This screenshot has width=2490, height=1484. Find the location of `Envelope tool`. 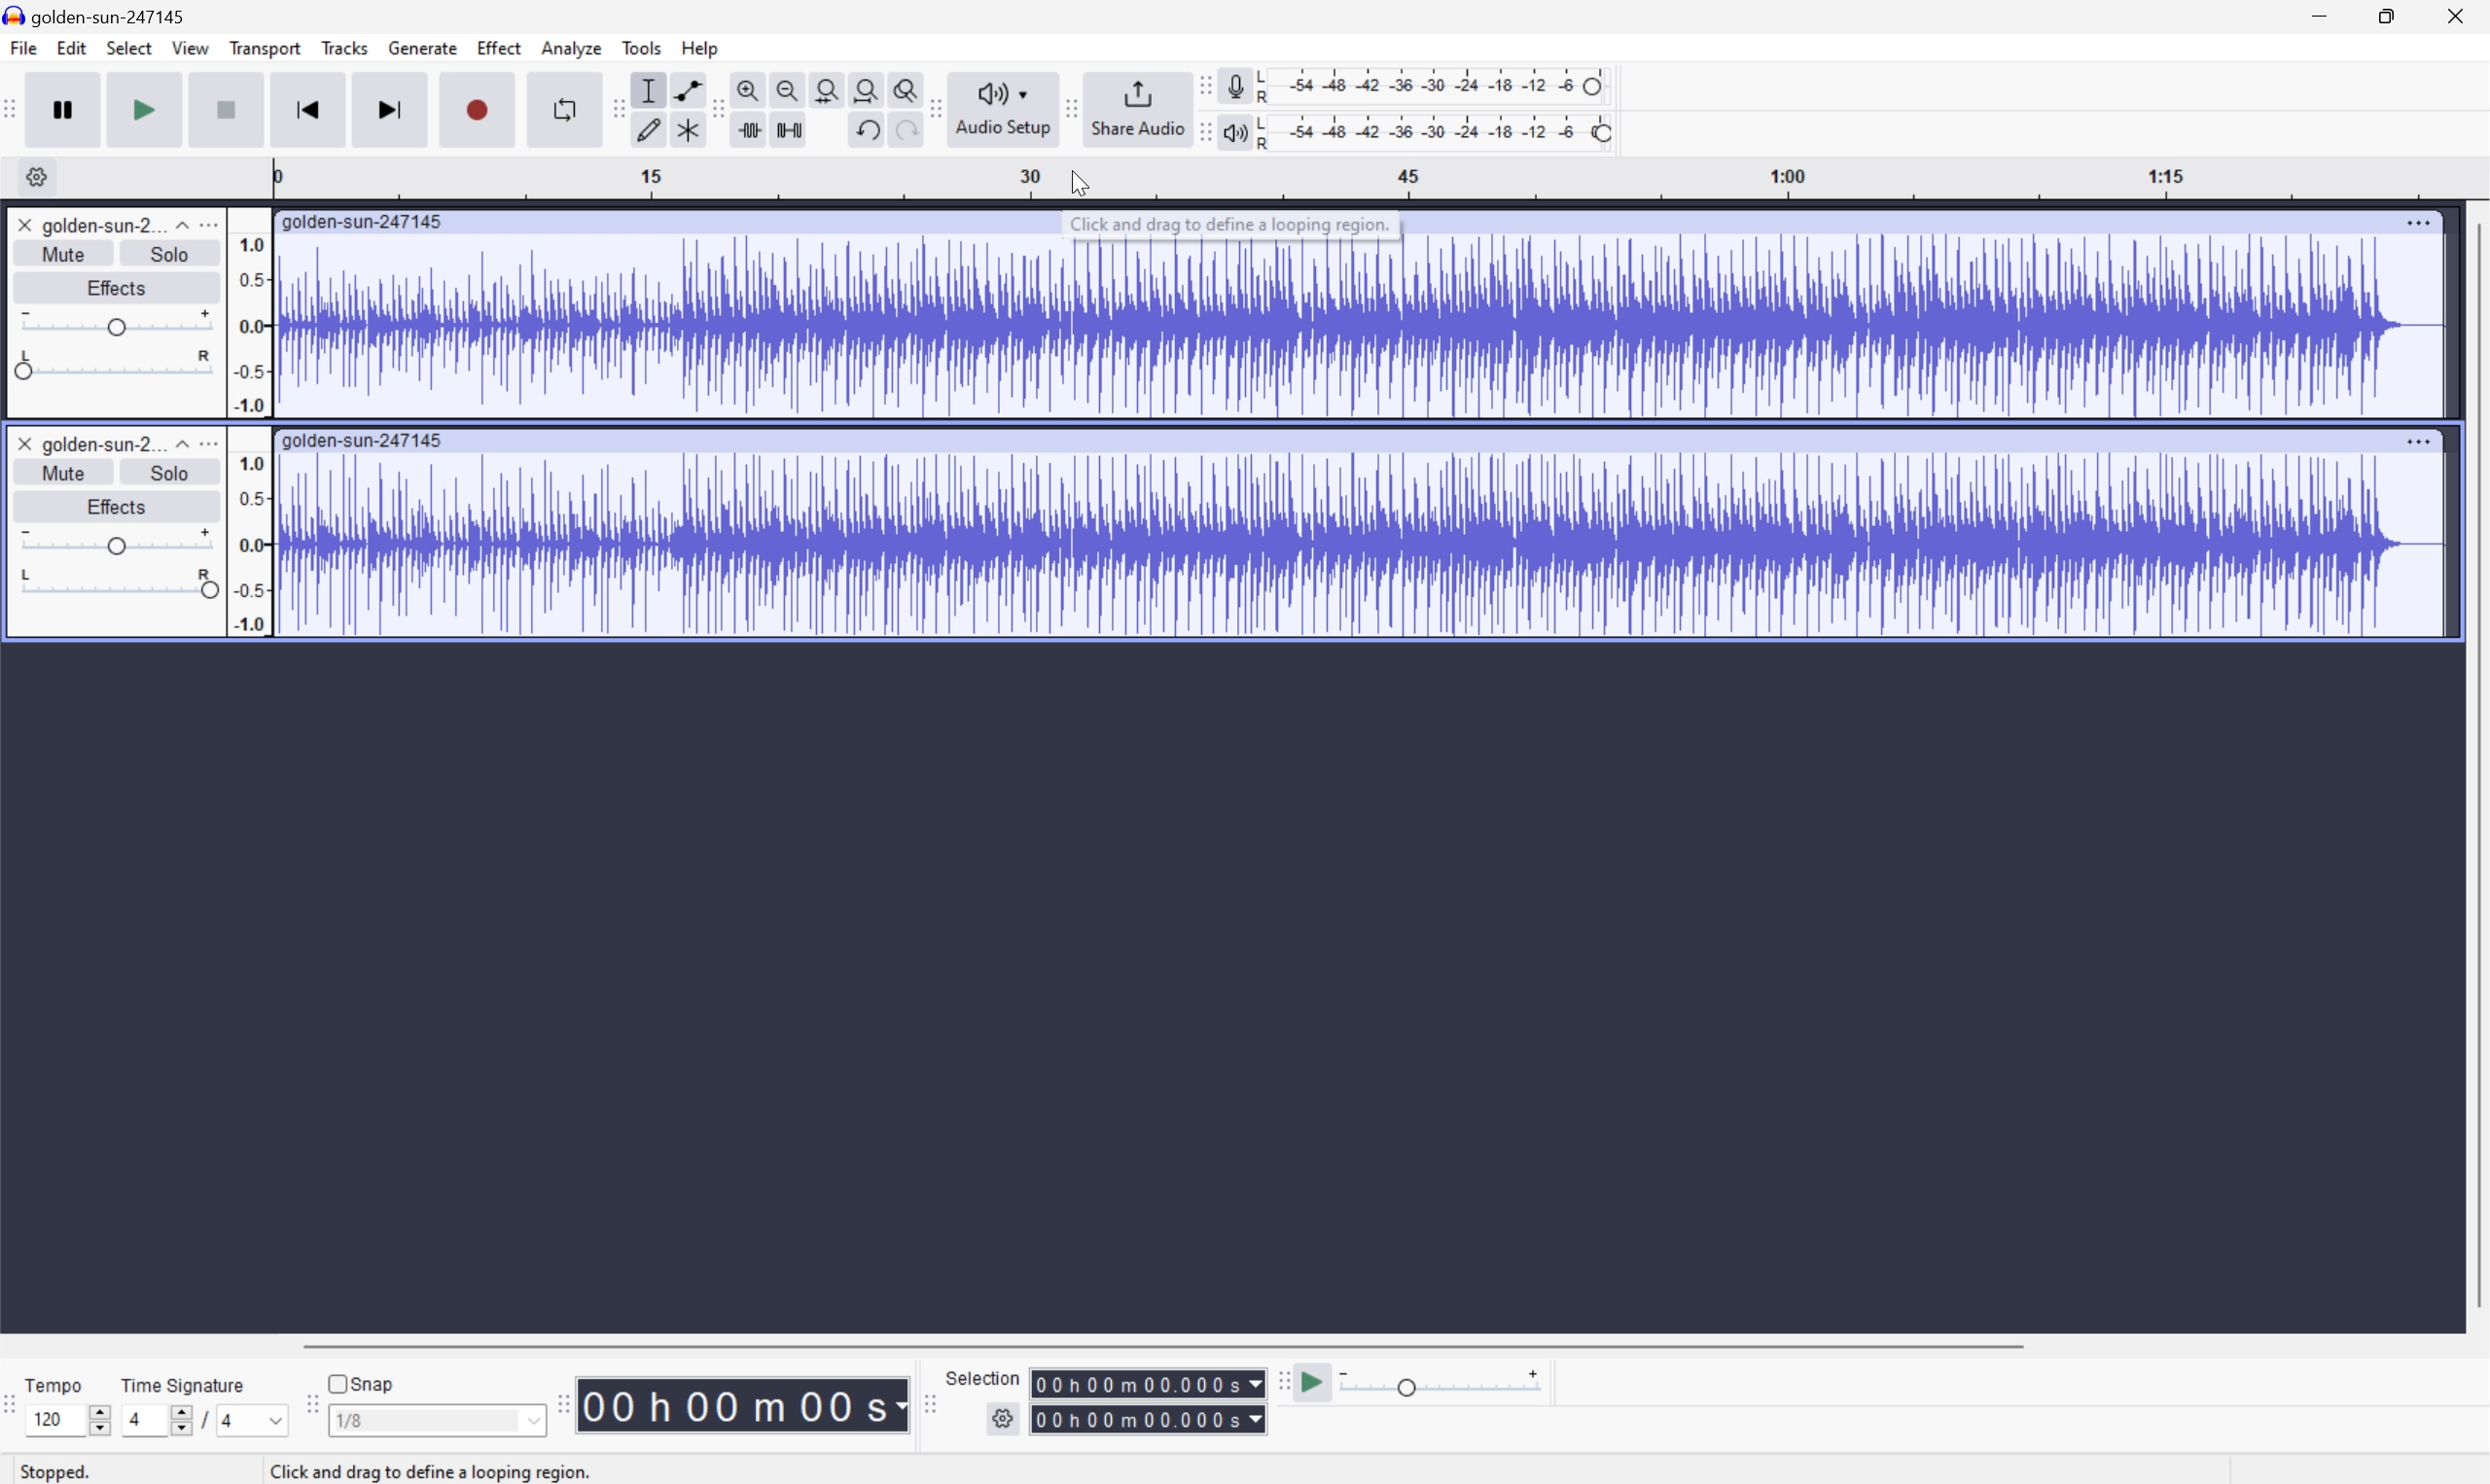

Envelope tool is located at coordinates (687, 88).